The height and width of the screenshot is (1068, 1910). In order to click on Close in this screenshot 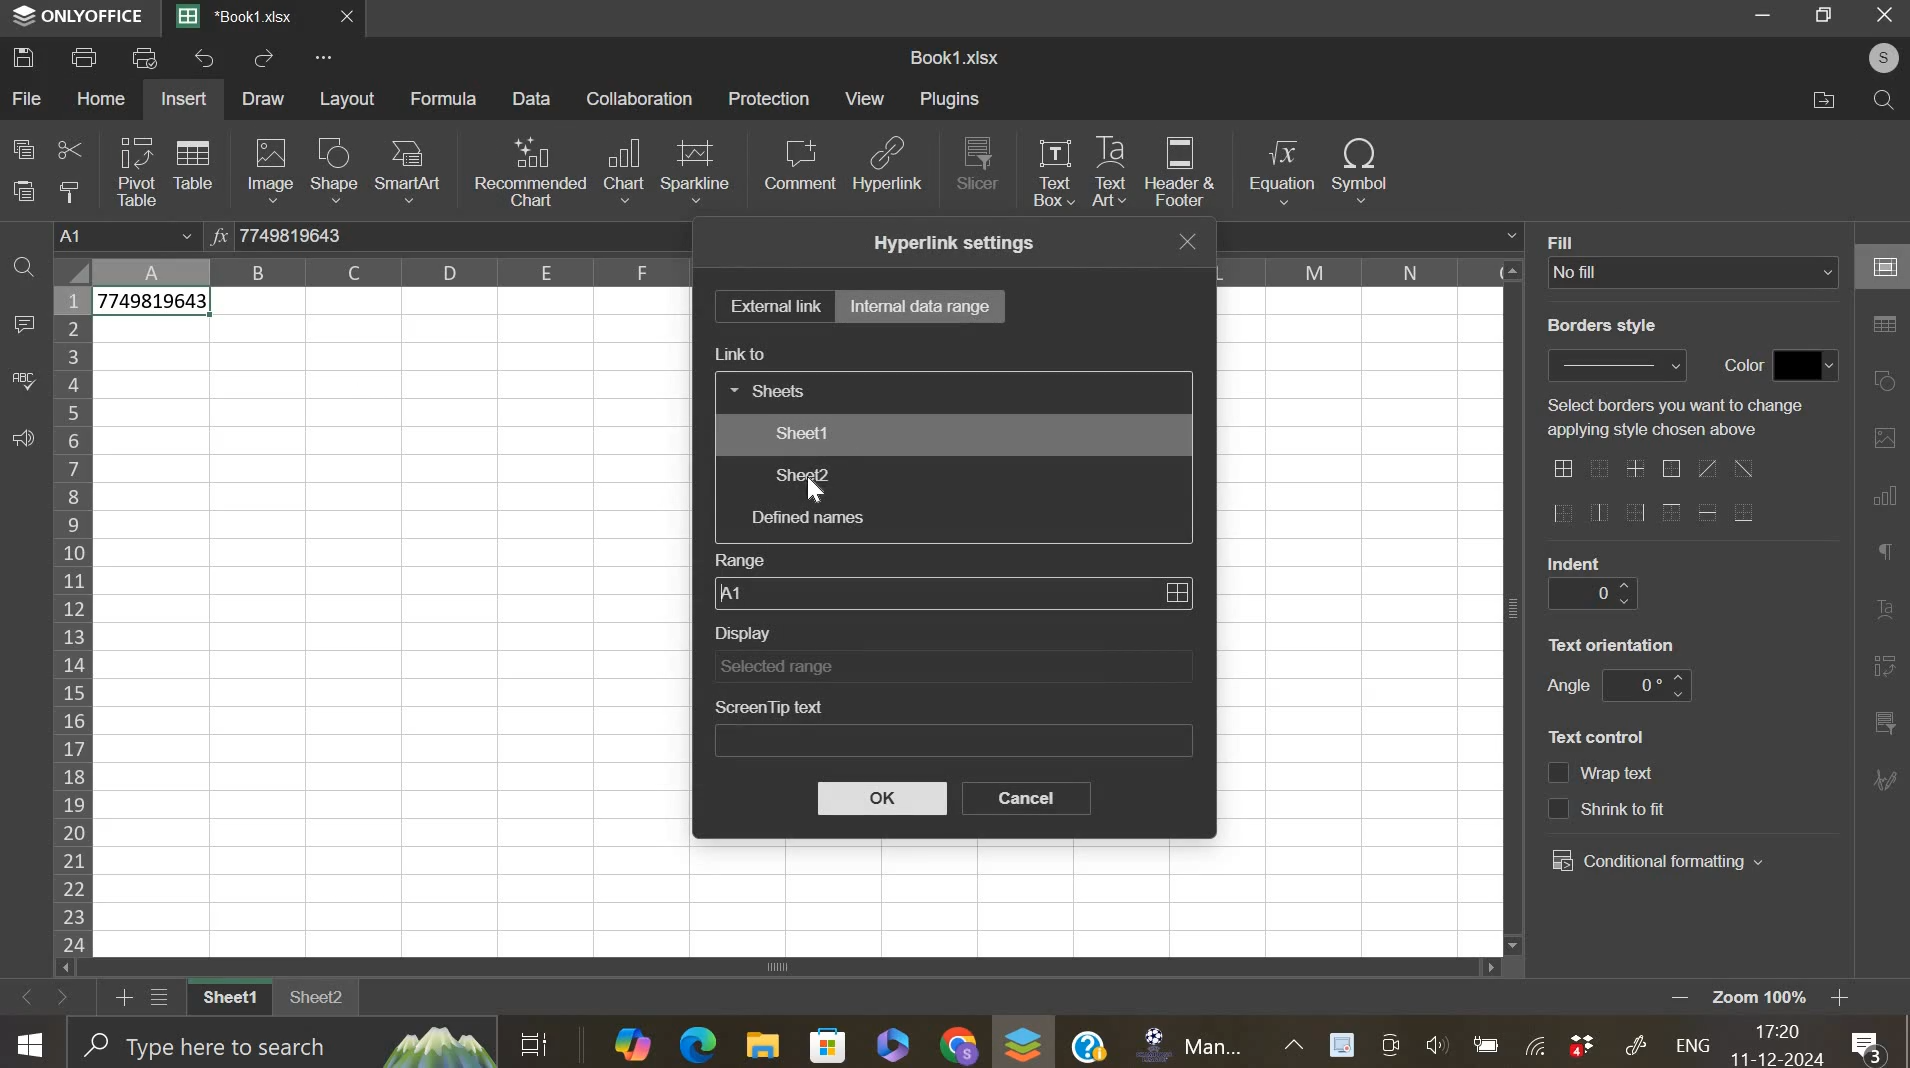, I will do `click(1885, 16)`.